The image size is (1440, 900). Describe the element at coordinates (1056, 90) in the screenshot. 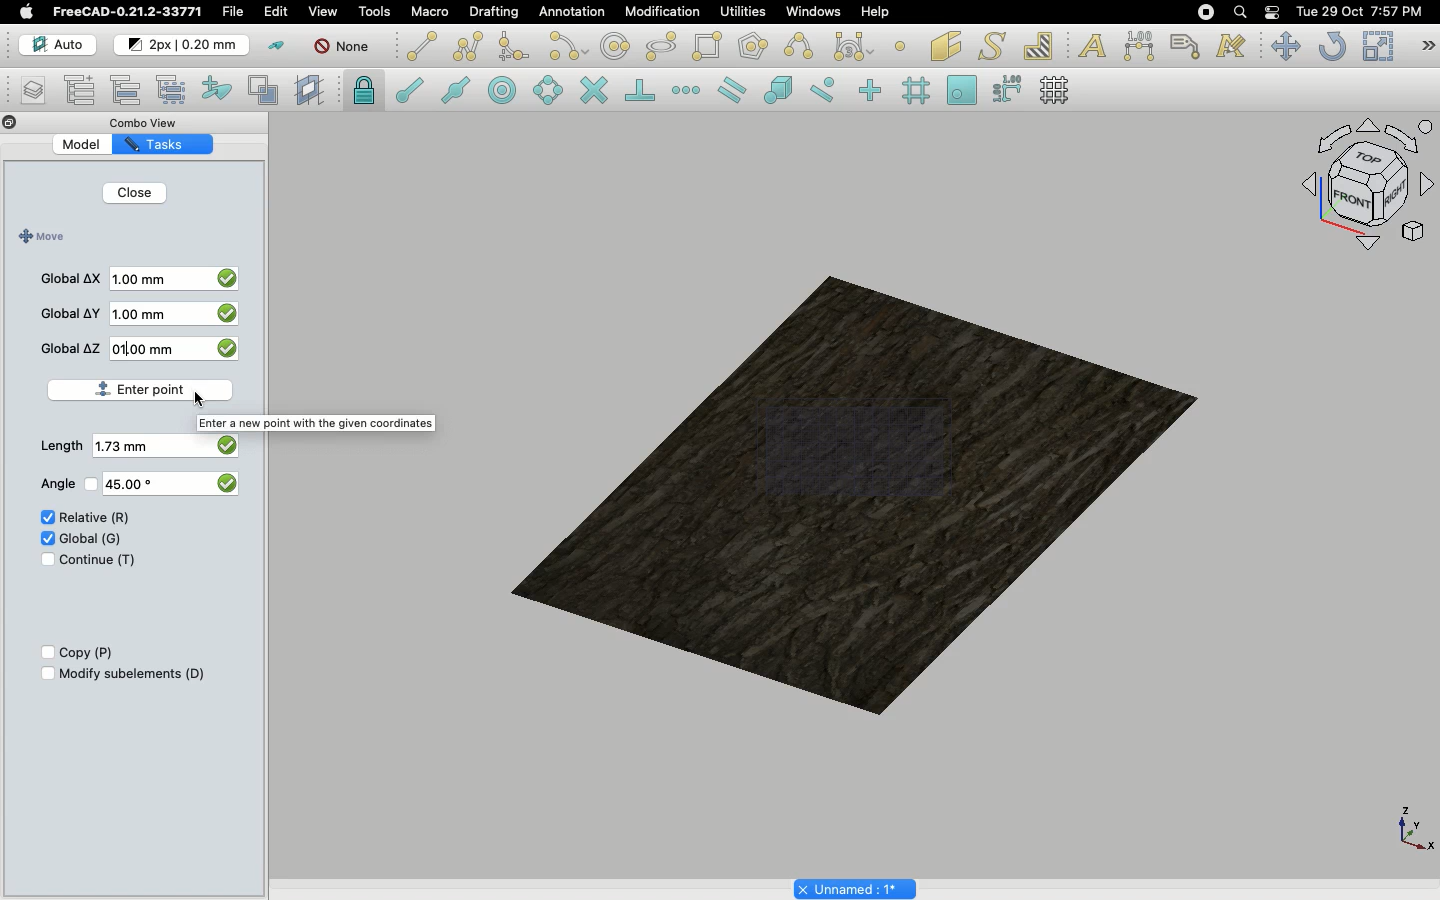

I see `Toggle grid` at that location.